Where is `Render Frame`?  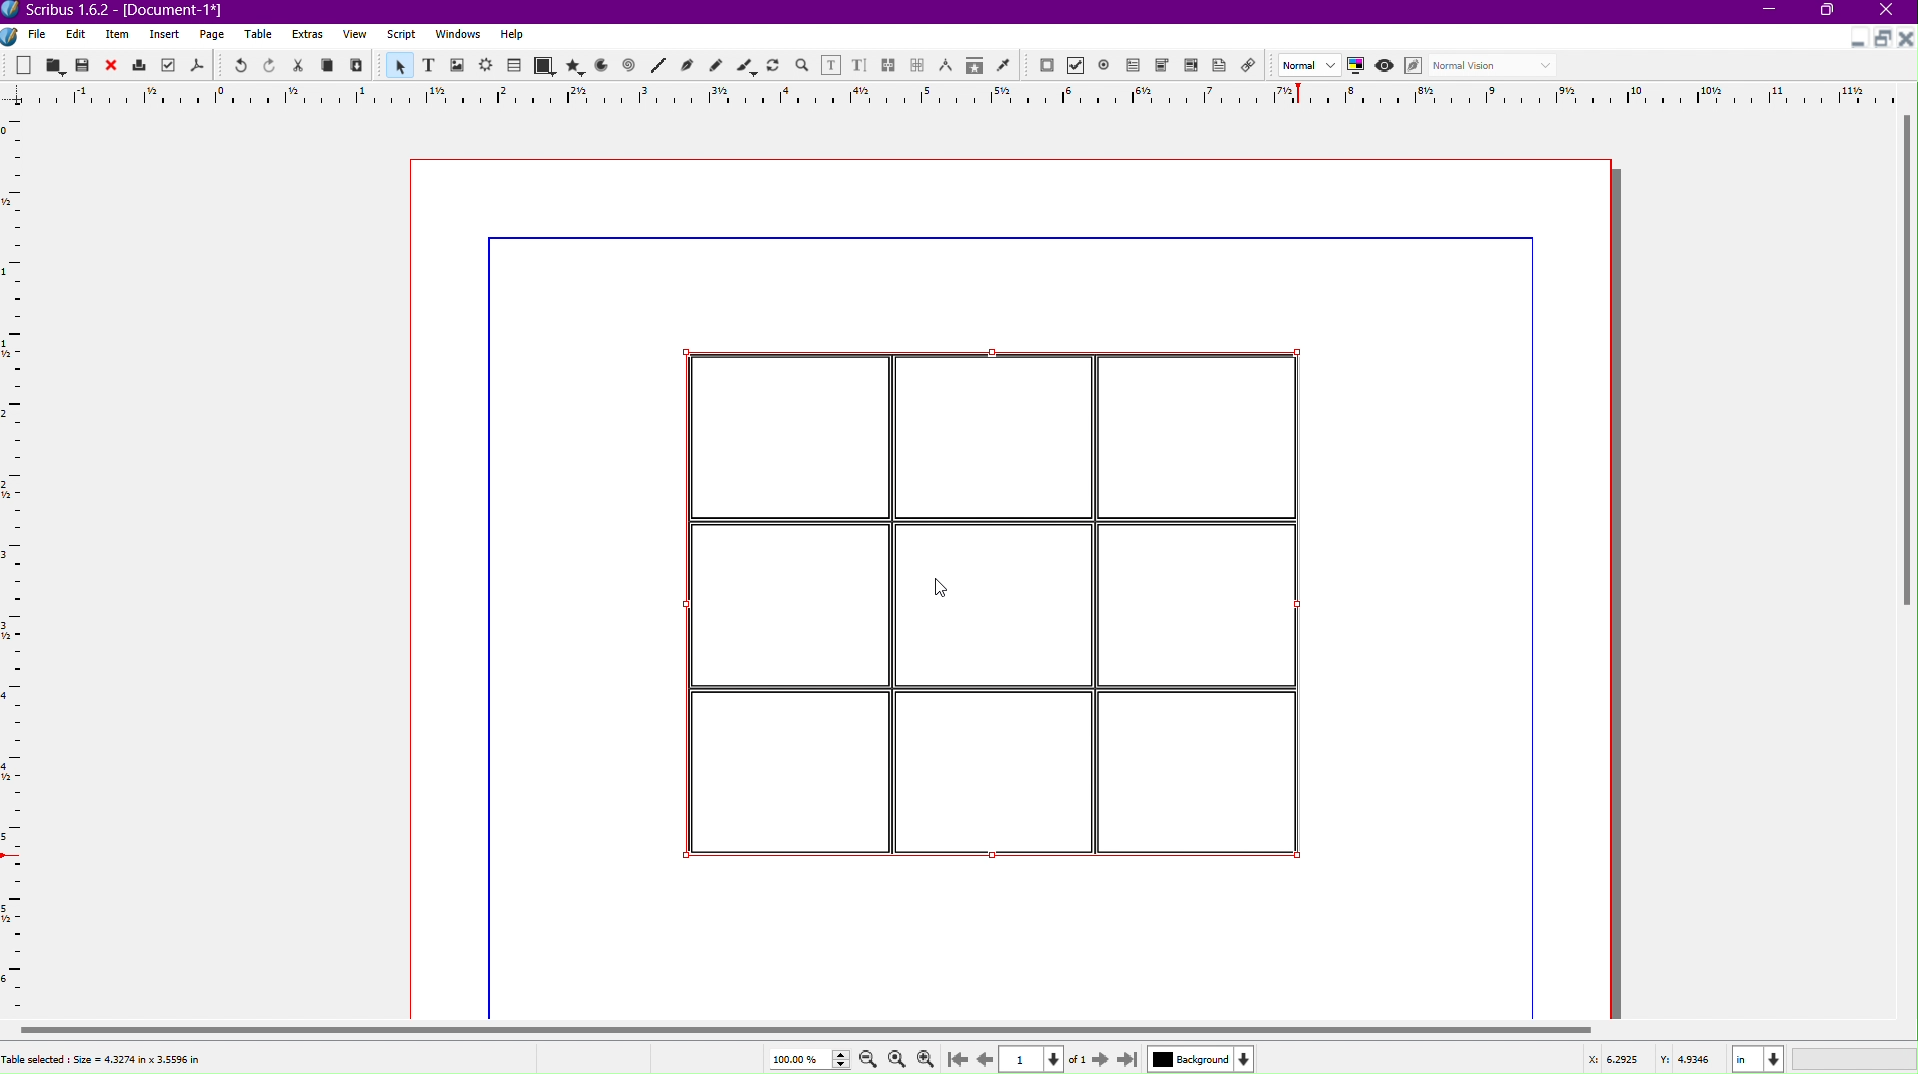 Render Frame is located at coordinates (487, 65).